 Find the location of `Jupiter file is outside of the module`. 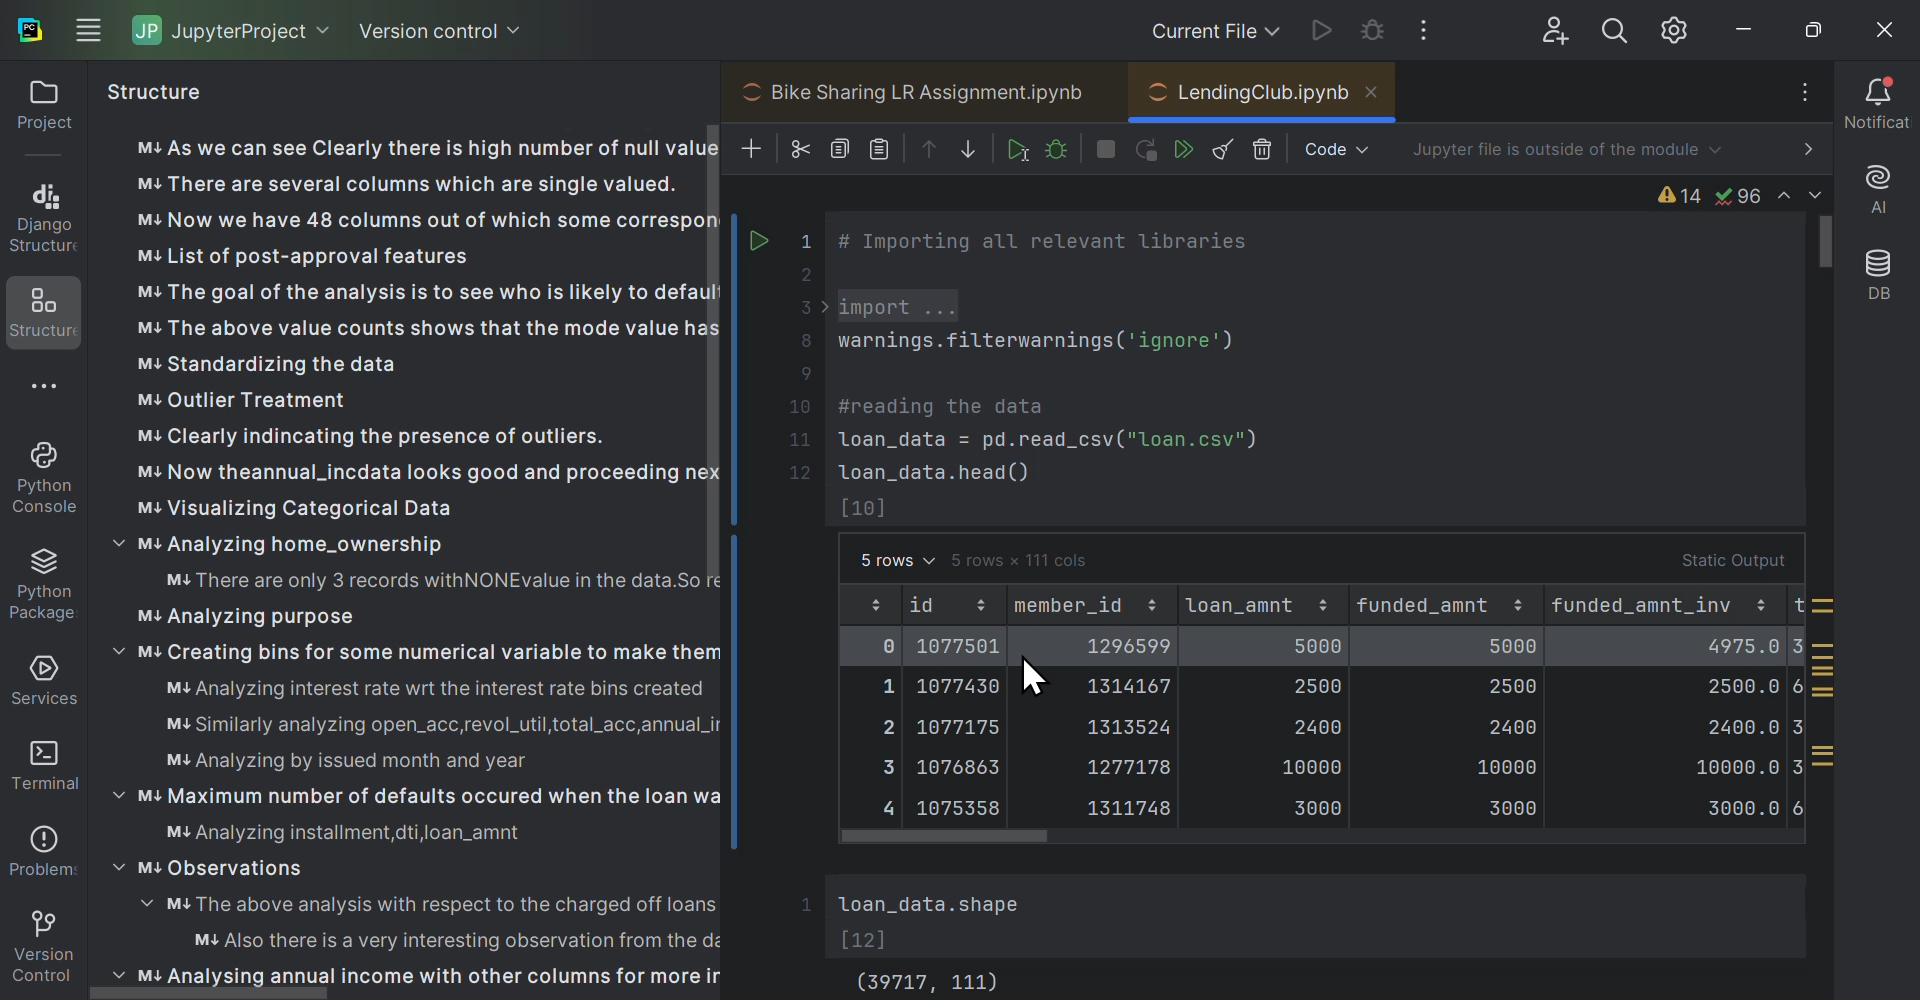

Jupiter file is outside of the module is located at coordinates (1605, 149).